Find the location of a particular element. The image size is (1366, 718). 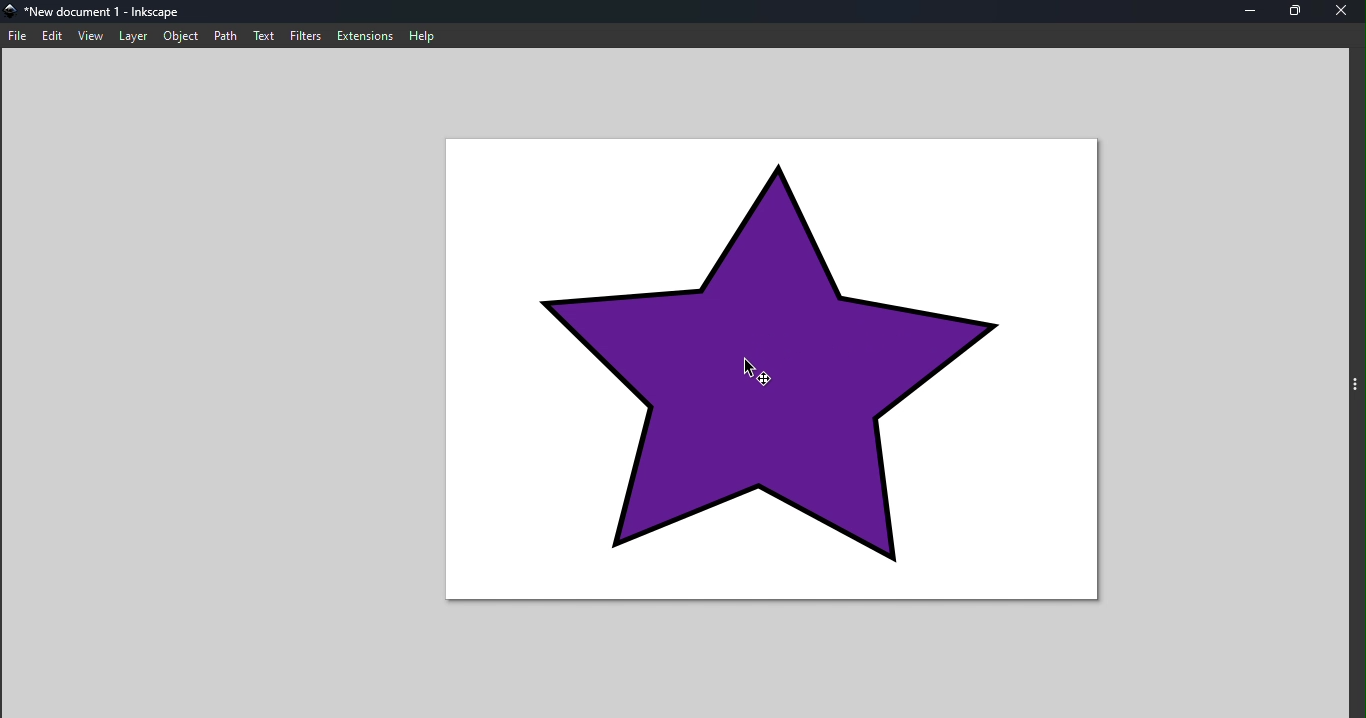

View is located at coordinates (89, 35).